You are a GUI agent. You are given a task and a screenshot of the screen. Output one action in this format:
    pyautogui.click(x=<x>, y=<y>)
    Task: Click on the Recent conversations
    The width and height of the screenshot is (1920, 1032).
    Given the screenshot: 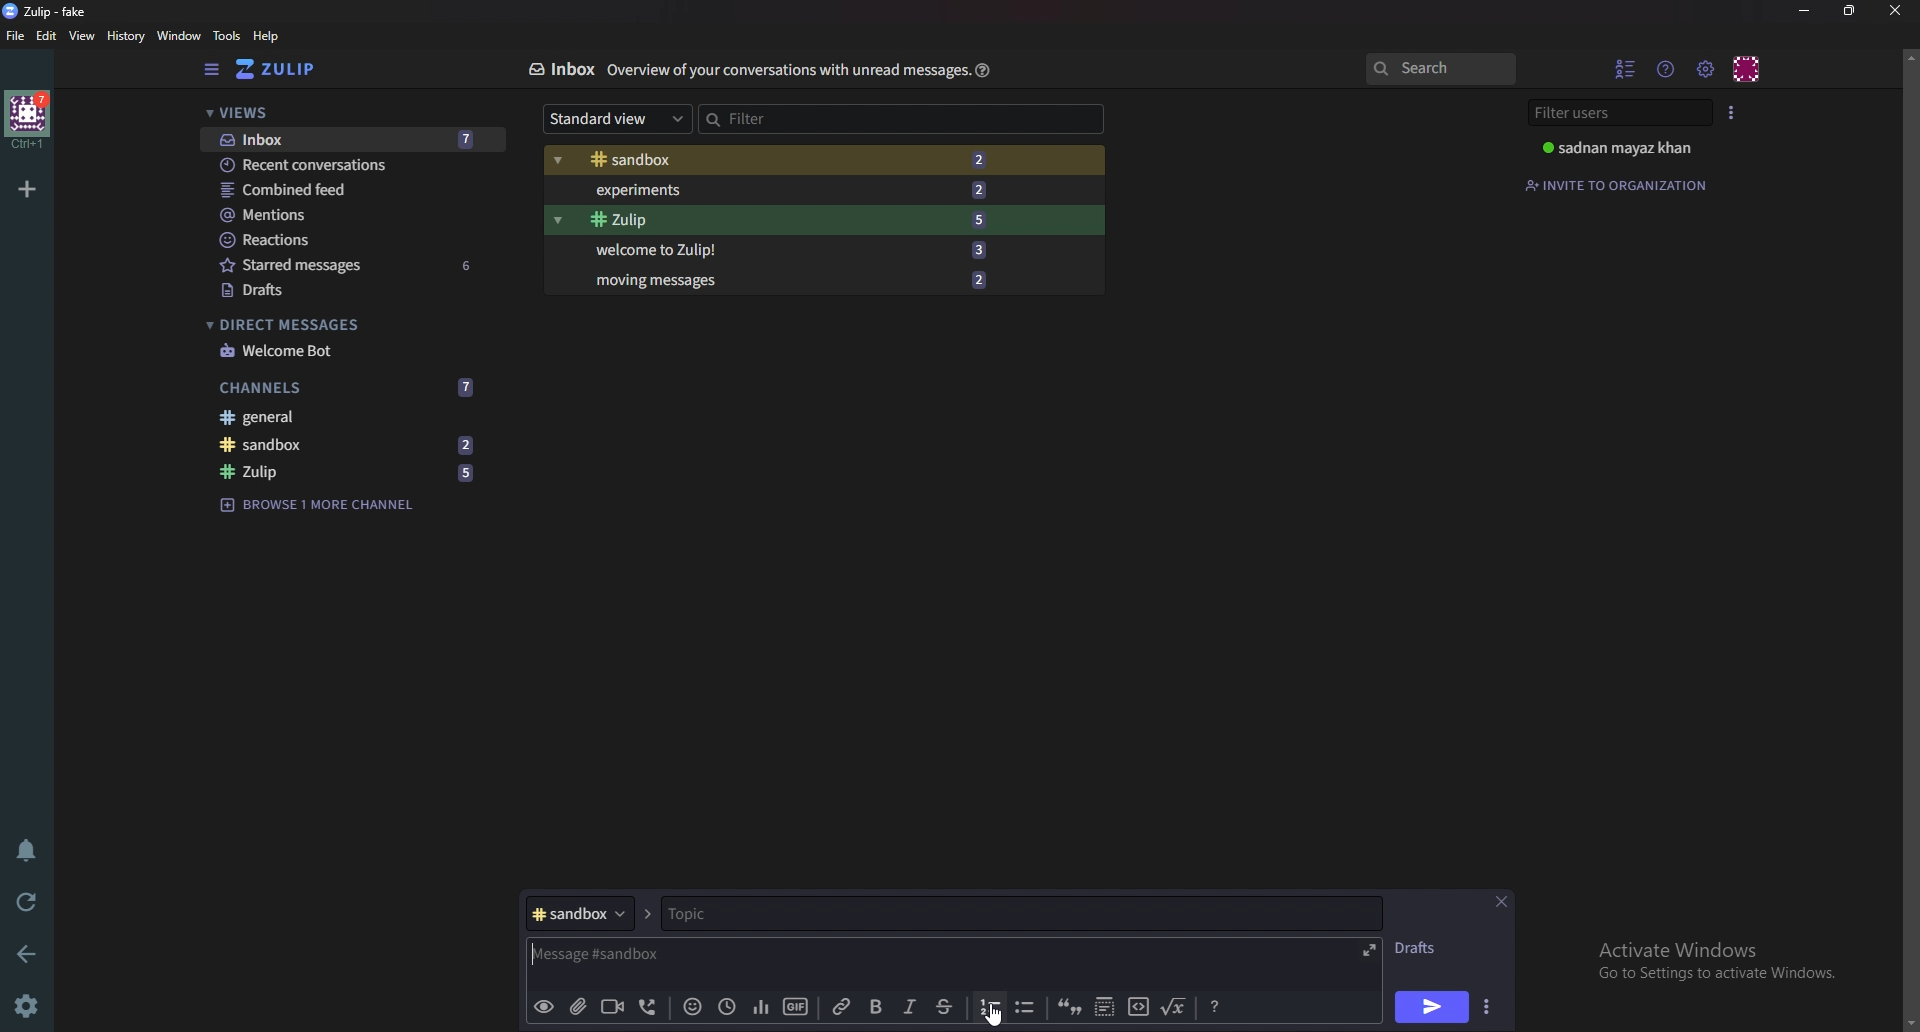 What is the action you would take?
    pyautogui.click(x=353, y=166)
    